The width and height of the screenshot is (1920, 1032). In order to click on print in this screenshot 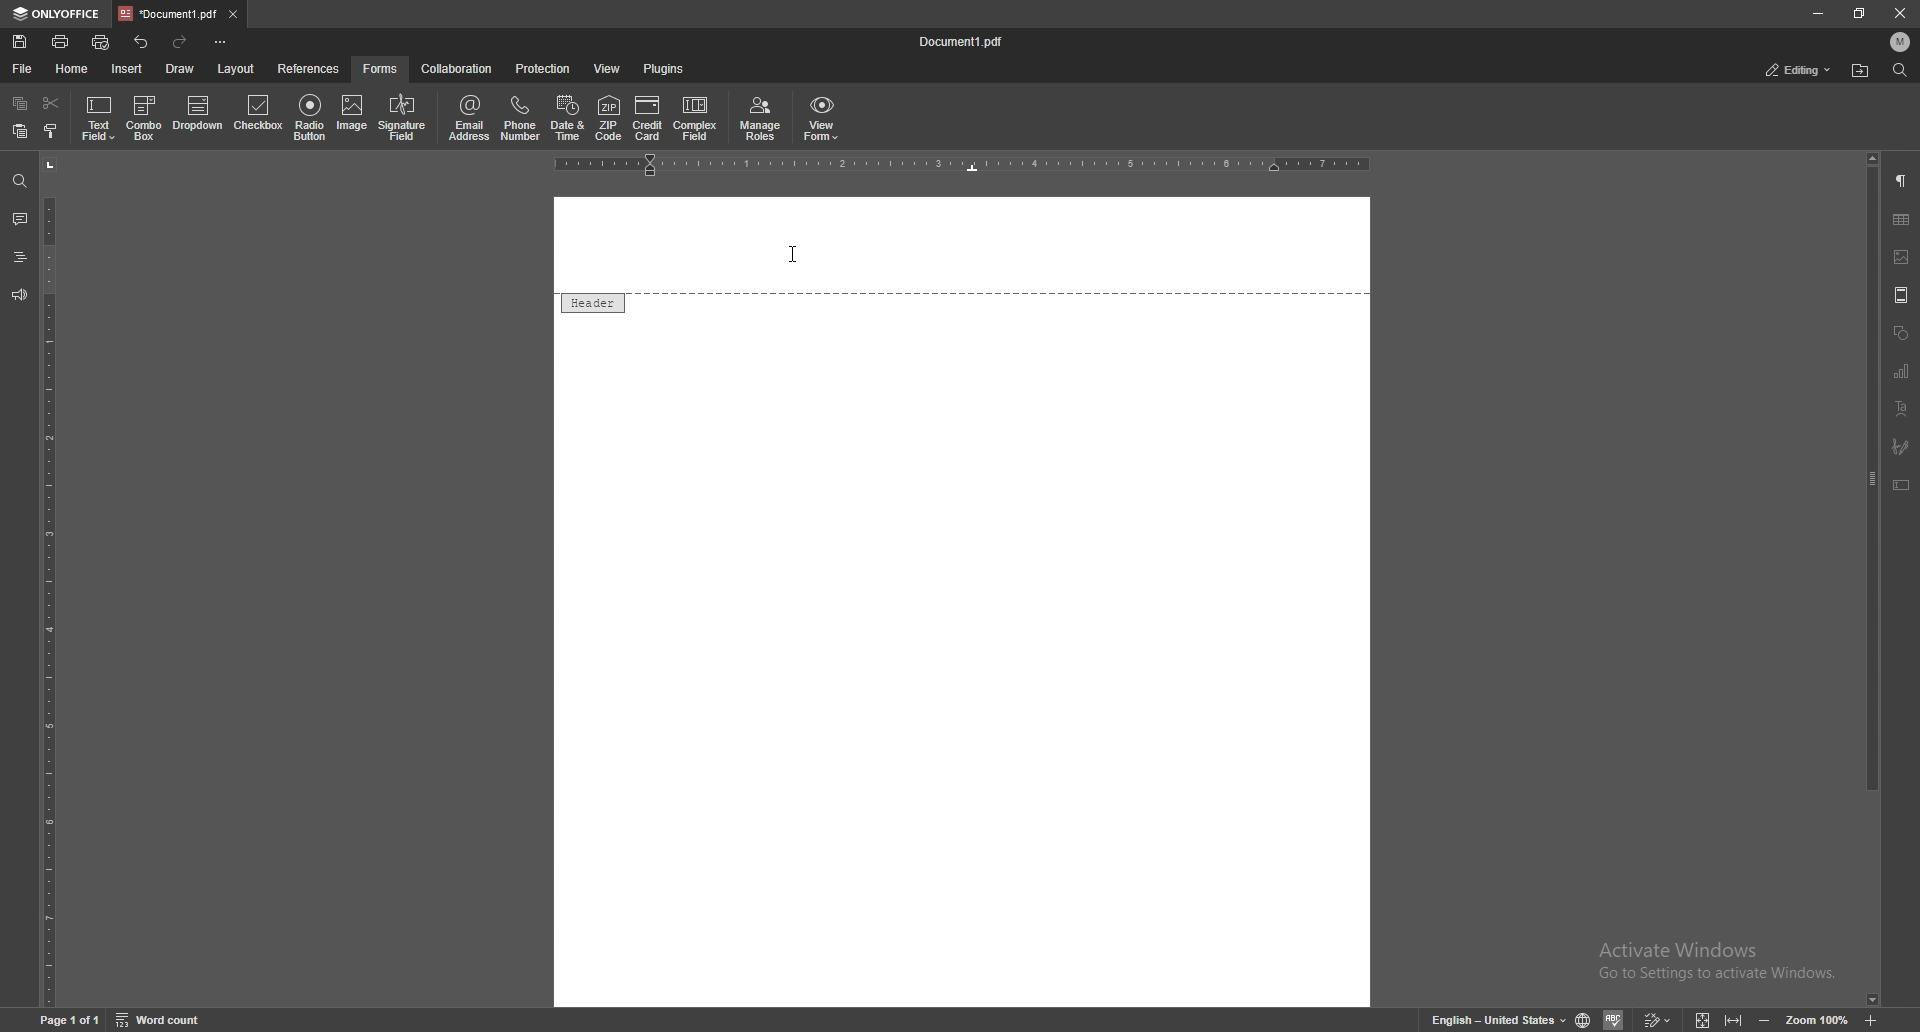, I will do `click(62, 41)`.